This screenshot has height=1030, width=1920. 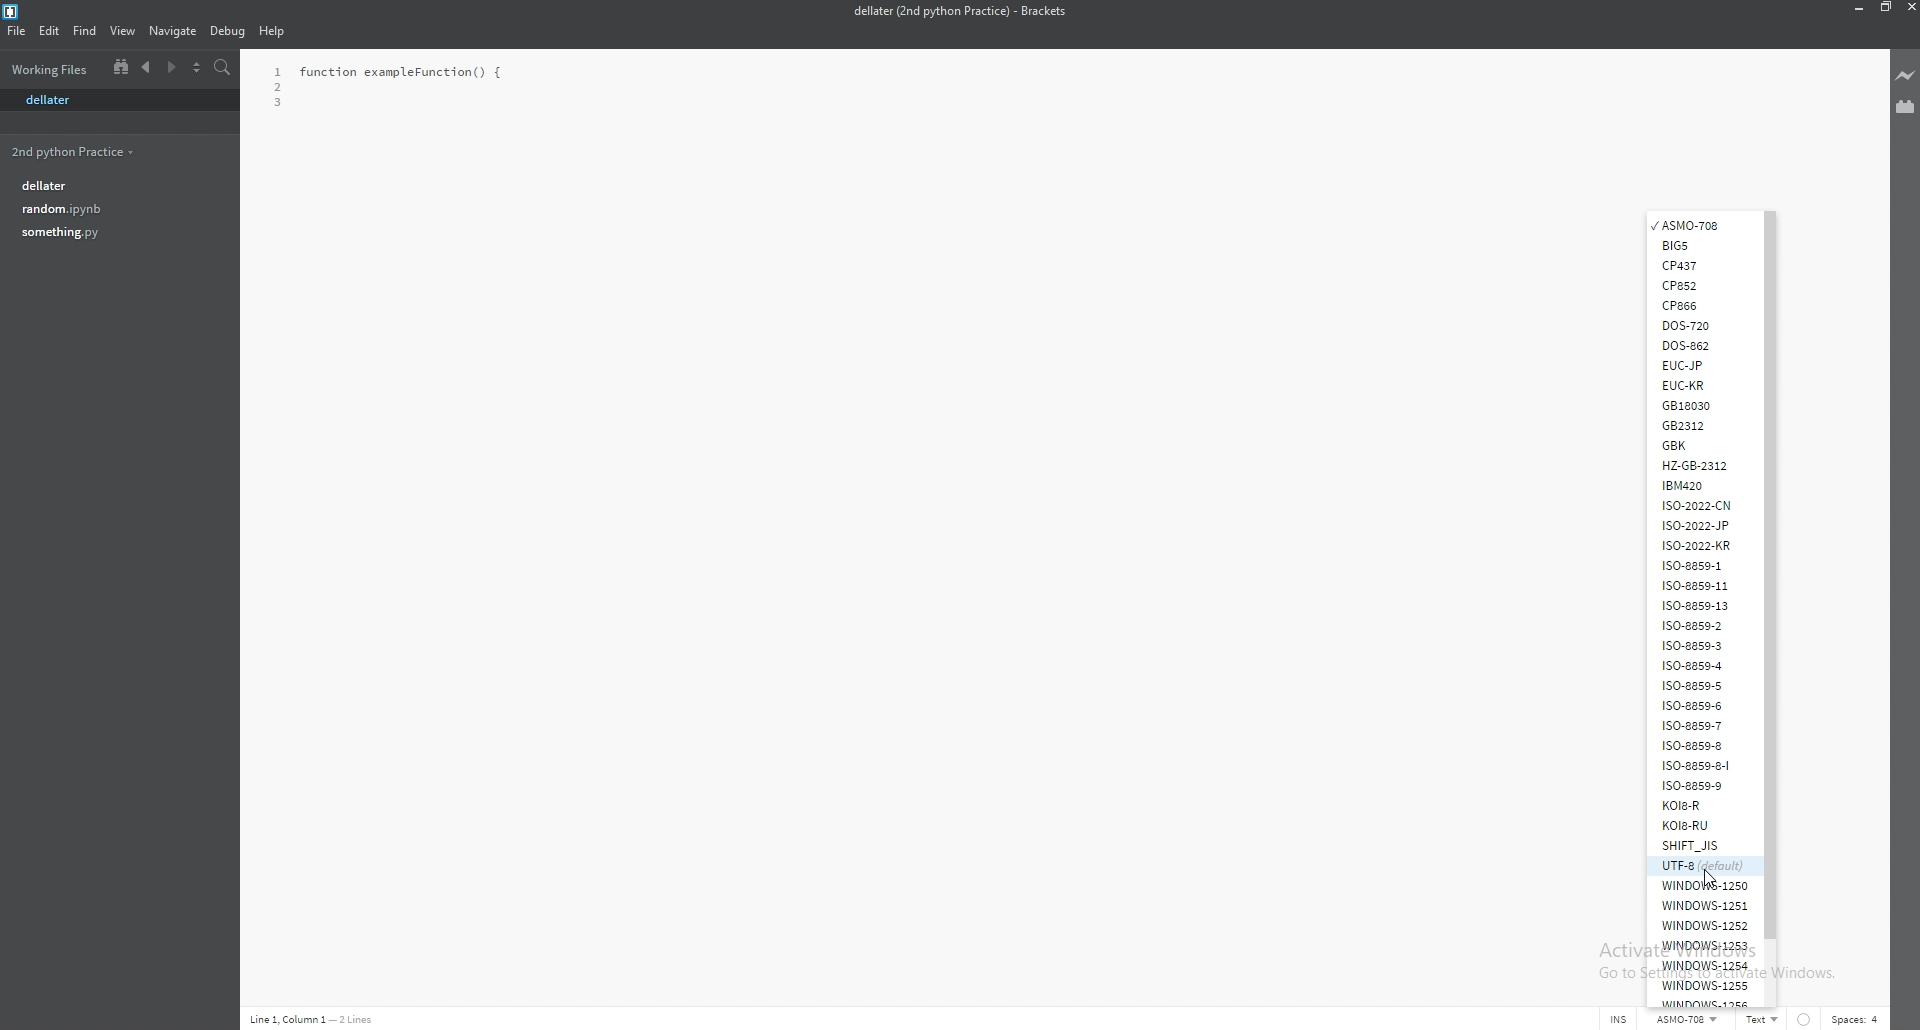 I want to click on split view, so click(x=120, y=69).